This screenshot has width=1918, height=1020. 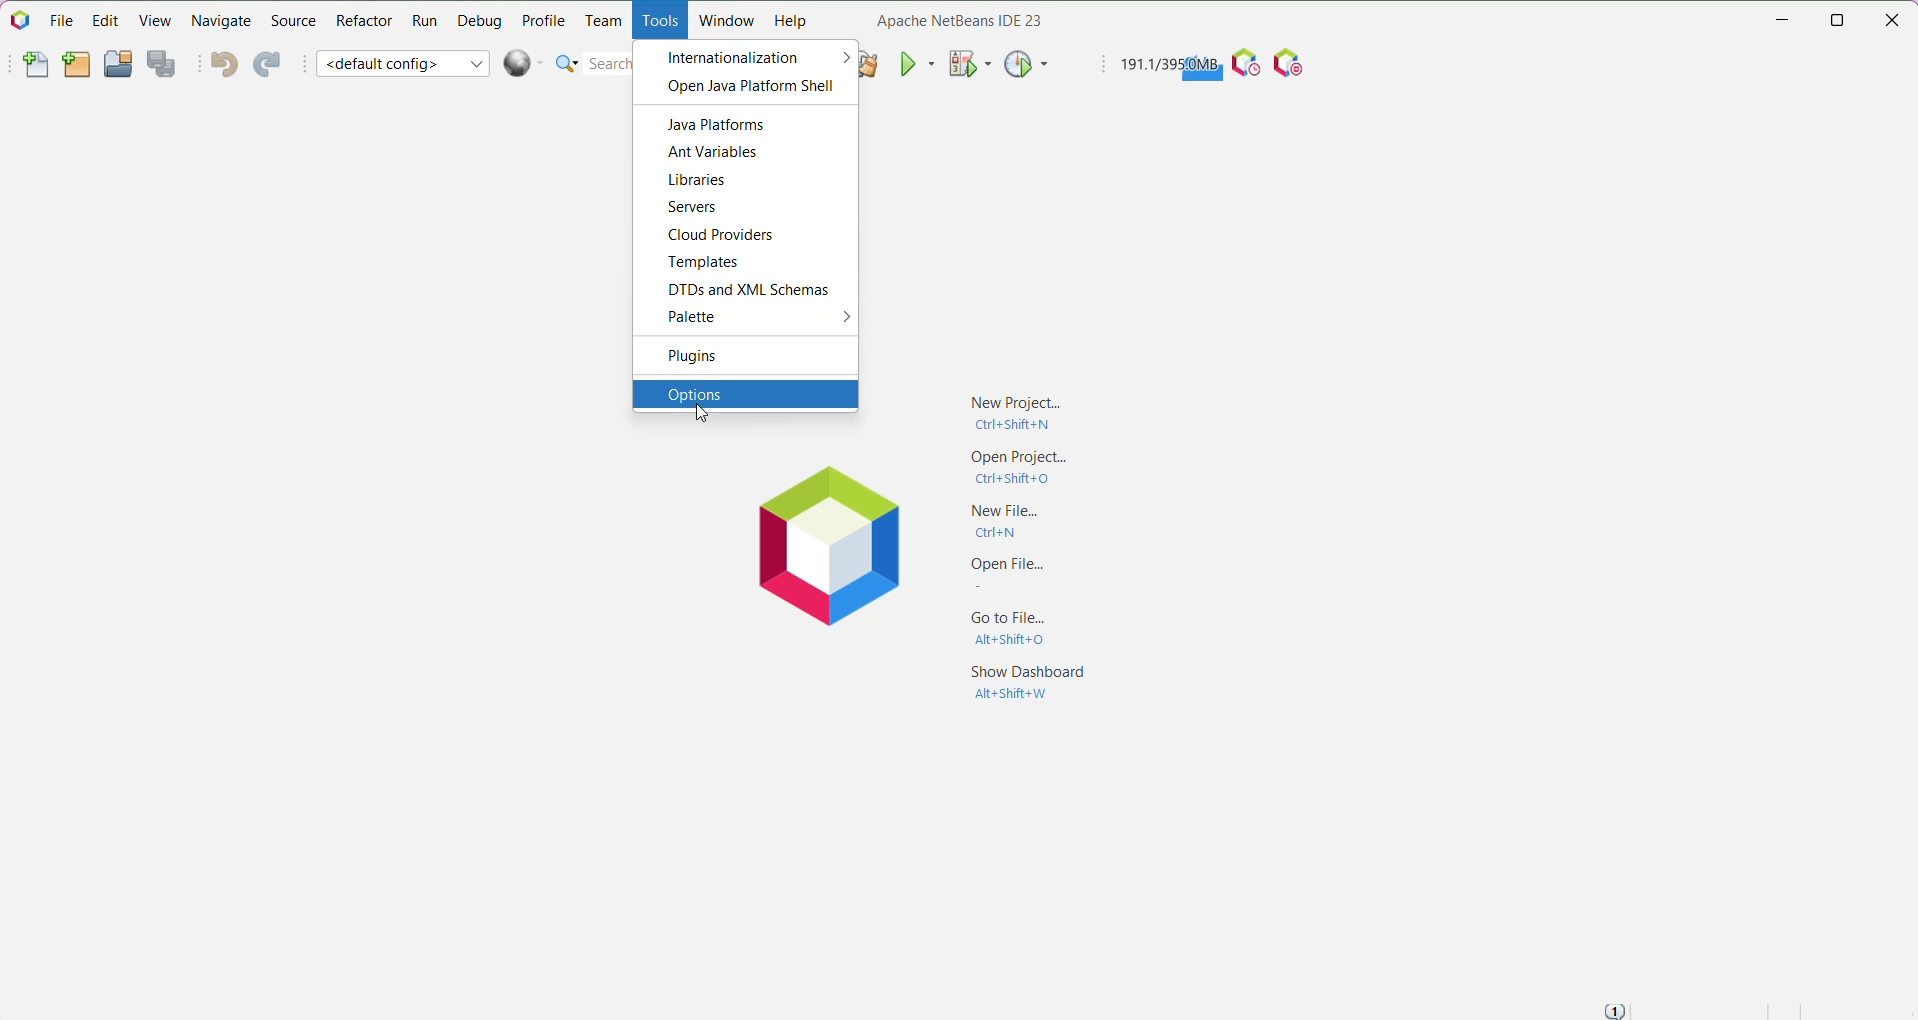 What do you see at coordinates (709, 262) in the screenshot?
I see `Templates` at bounding box center [709, 262].